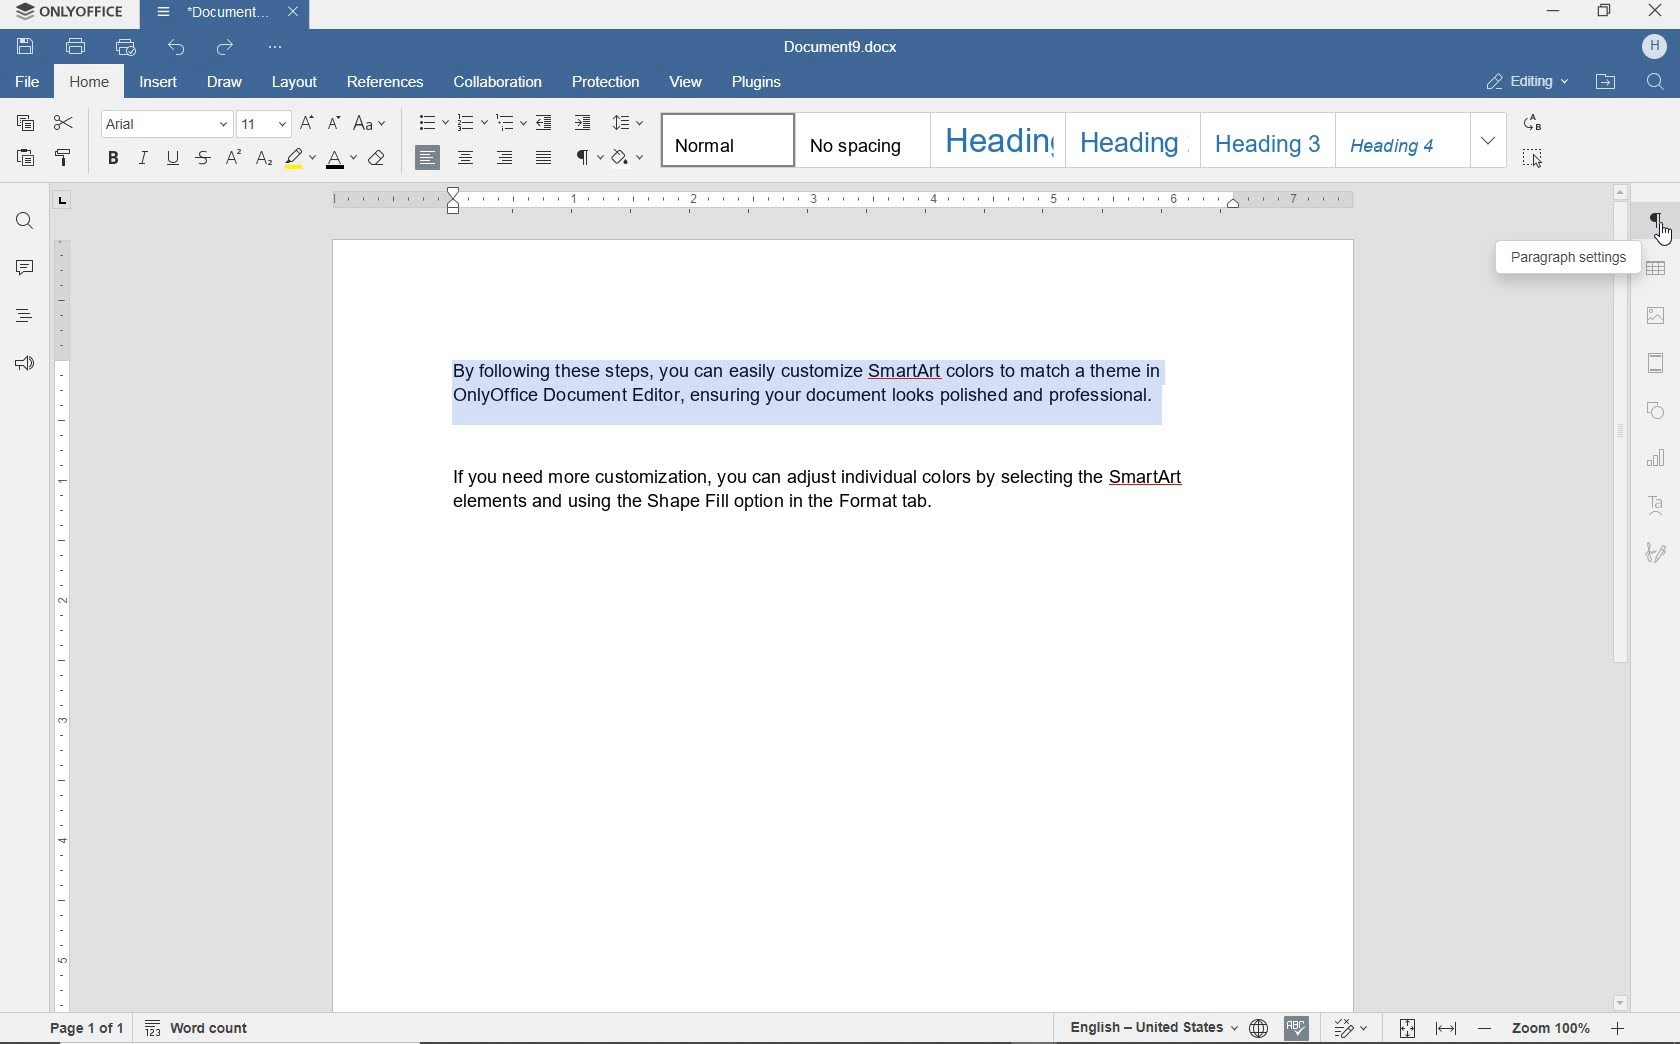 The width and height of the screenshot is (1680, 1044). What do you see at coordinates (26, 158) in the screenshot?
I see `paste` at bounding box center [26, 158].